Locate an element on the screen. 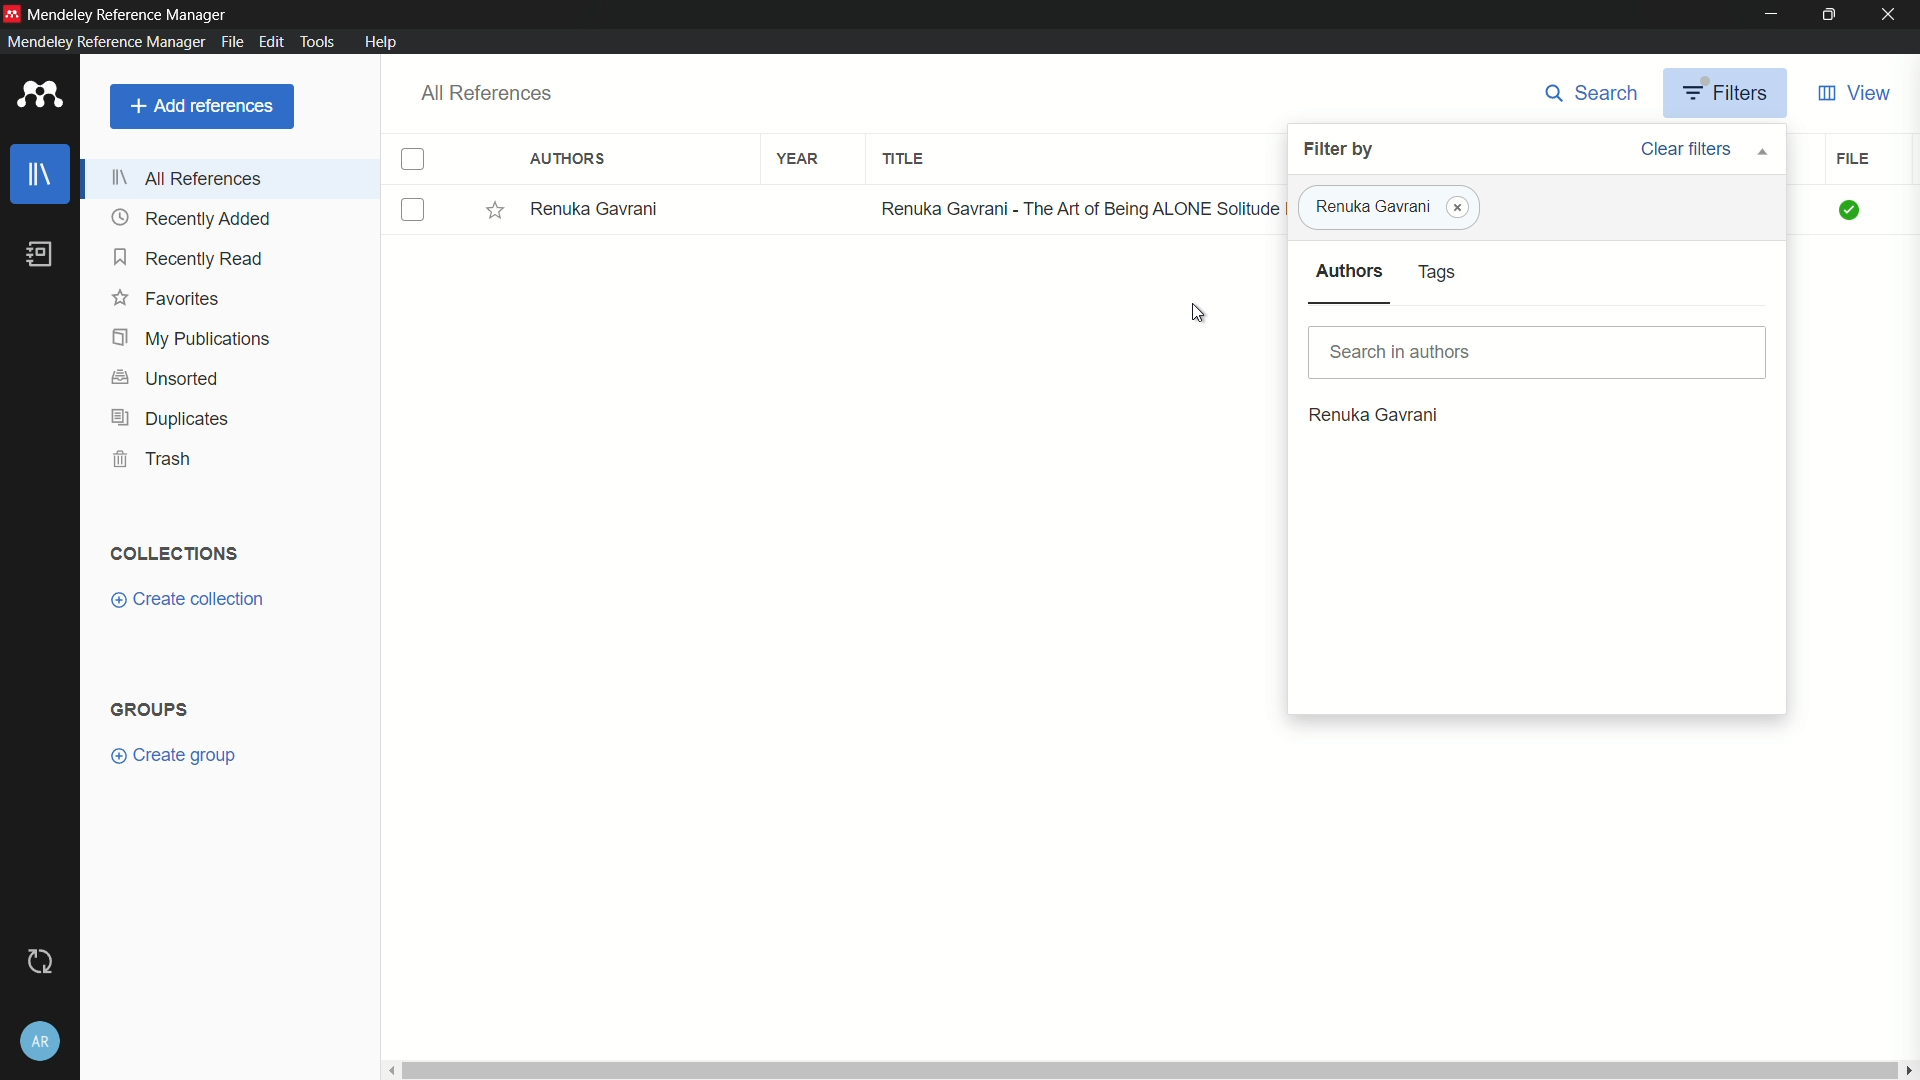 The height and width of the screenshot is (1080, 1920). Horizontal scroll bar is located at coordinates (1148, 1070).